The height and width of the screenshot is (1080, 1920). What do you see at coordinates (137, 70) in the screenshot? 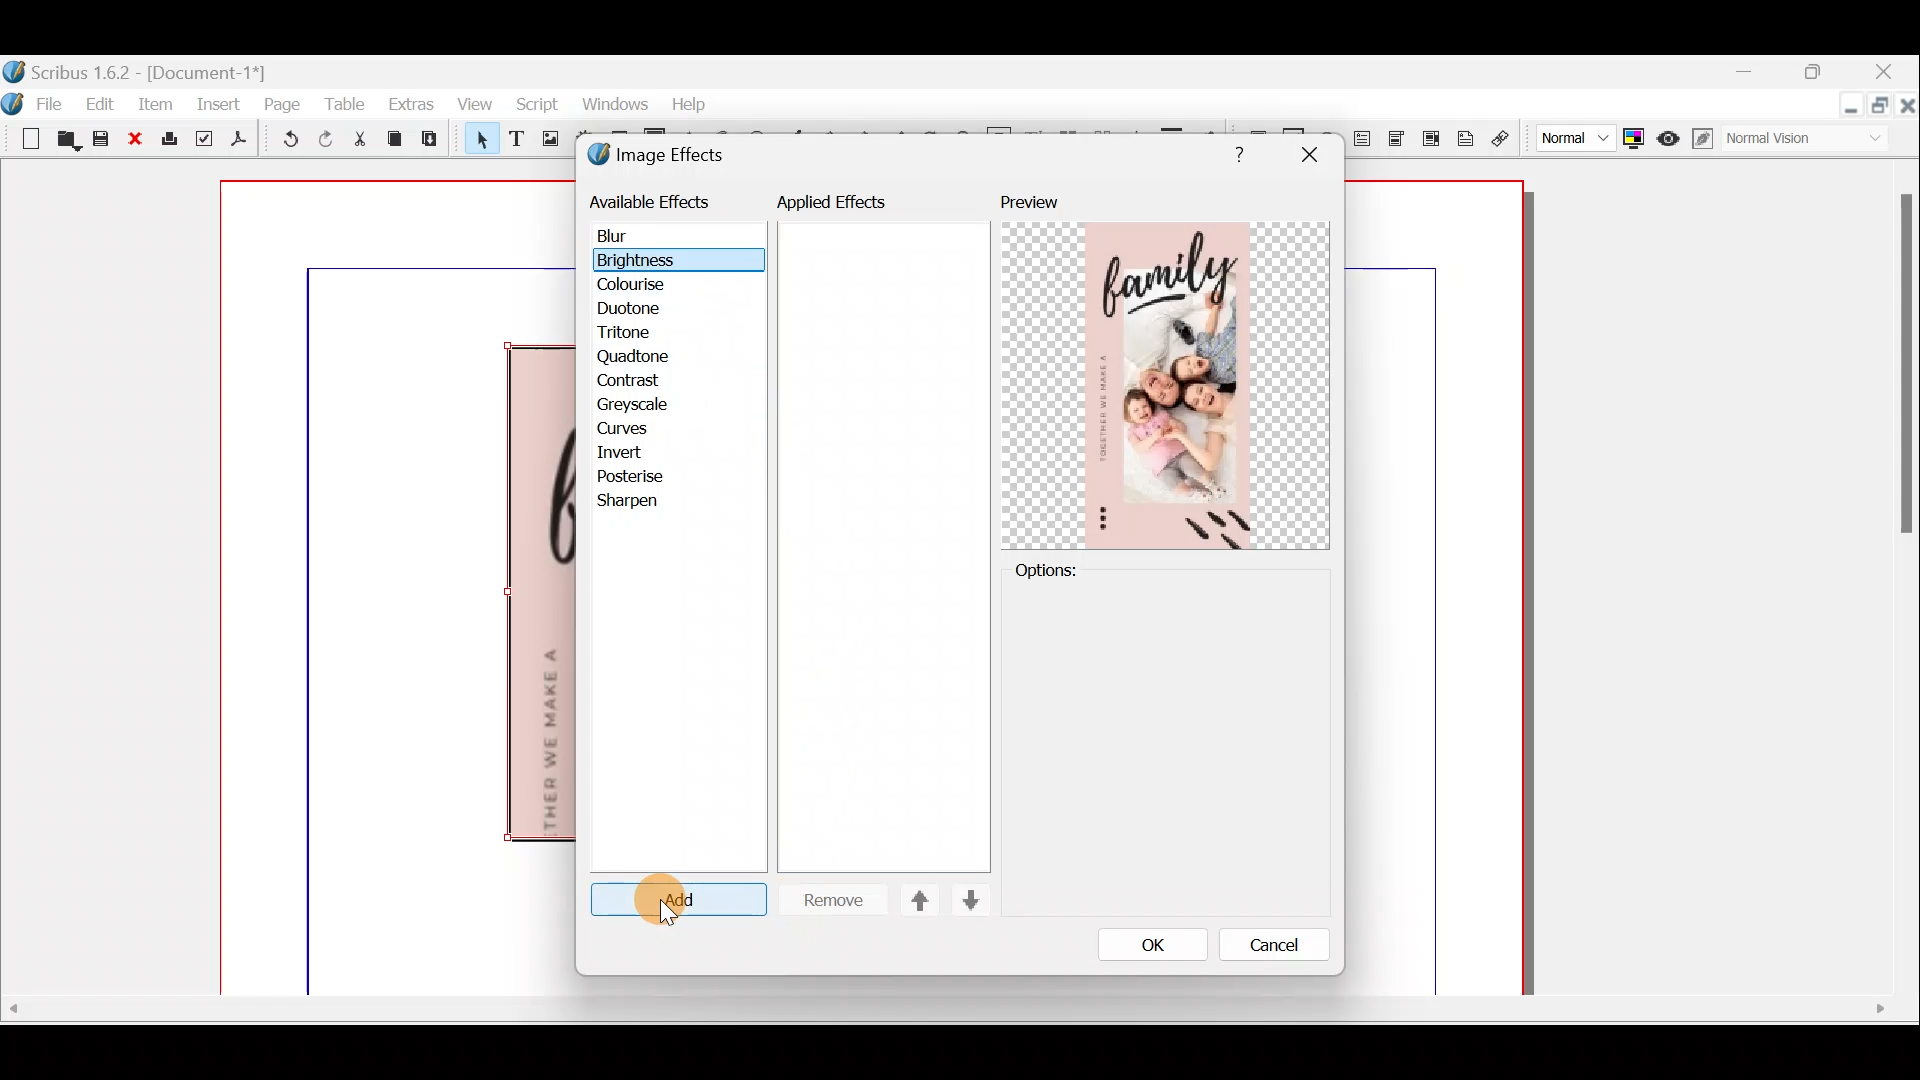
I see `Document name` at bounding box center [137, 70].